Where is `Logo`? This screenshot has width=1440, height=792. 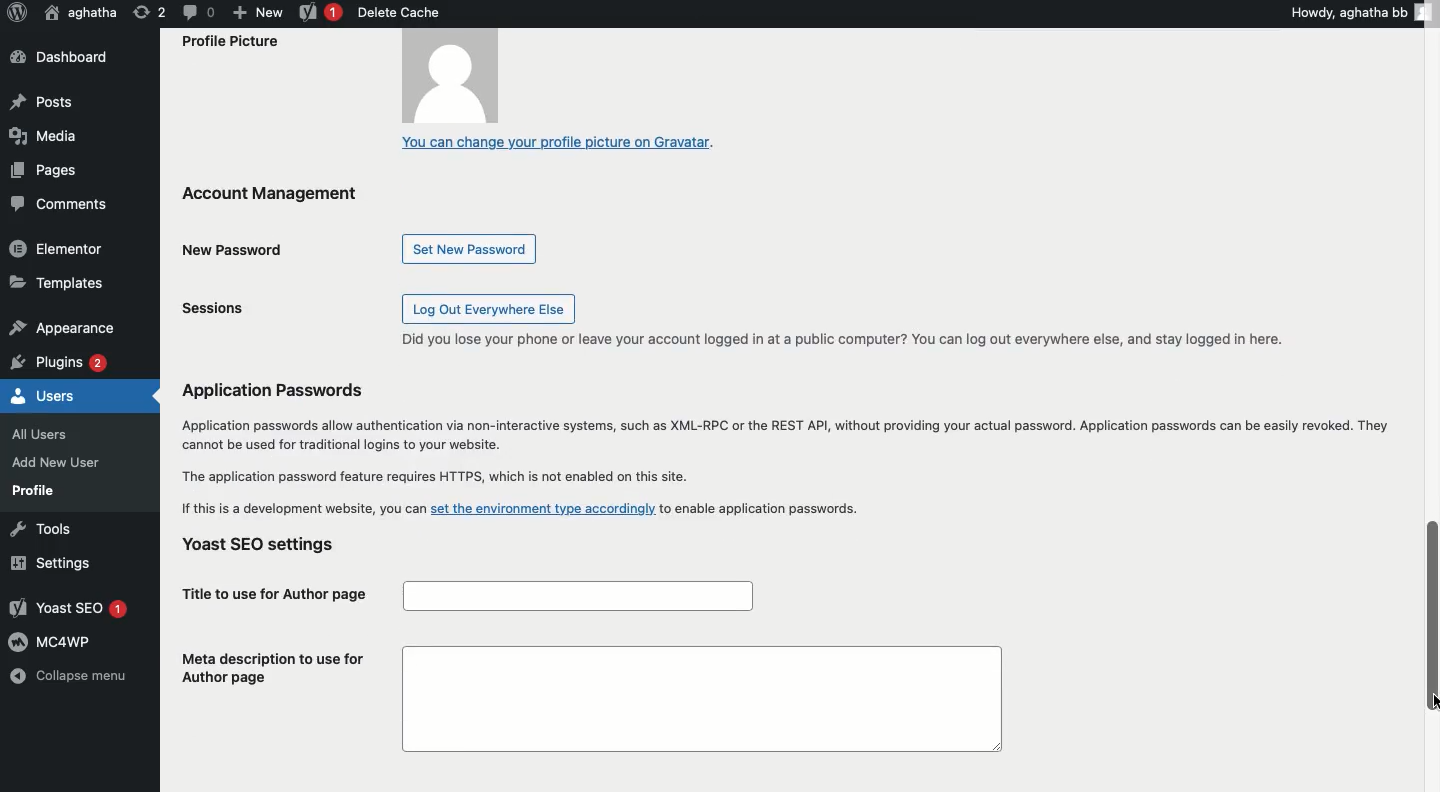 Logo is located at coordinates (16, 13).